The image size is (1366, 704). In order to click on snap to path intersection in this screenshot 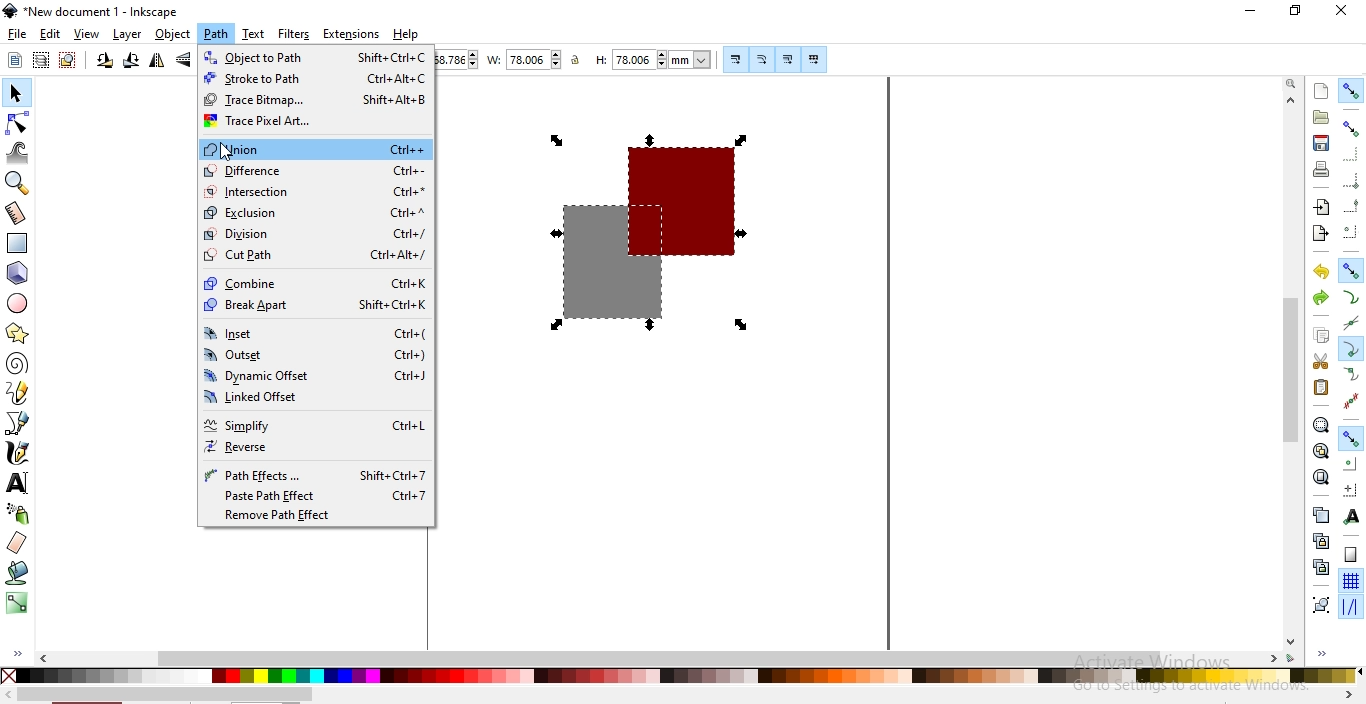, I will do `click(1349, 324)`.